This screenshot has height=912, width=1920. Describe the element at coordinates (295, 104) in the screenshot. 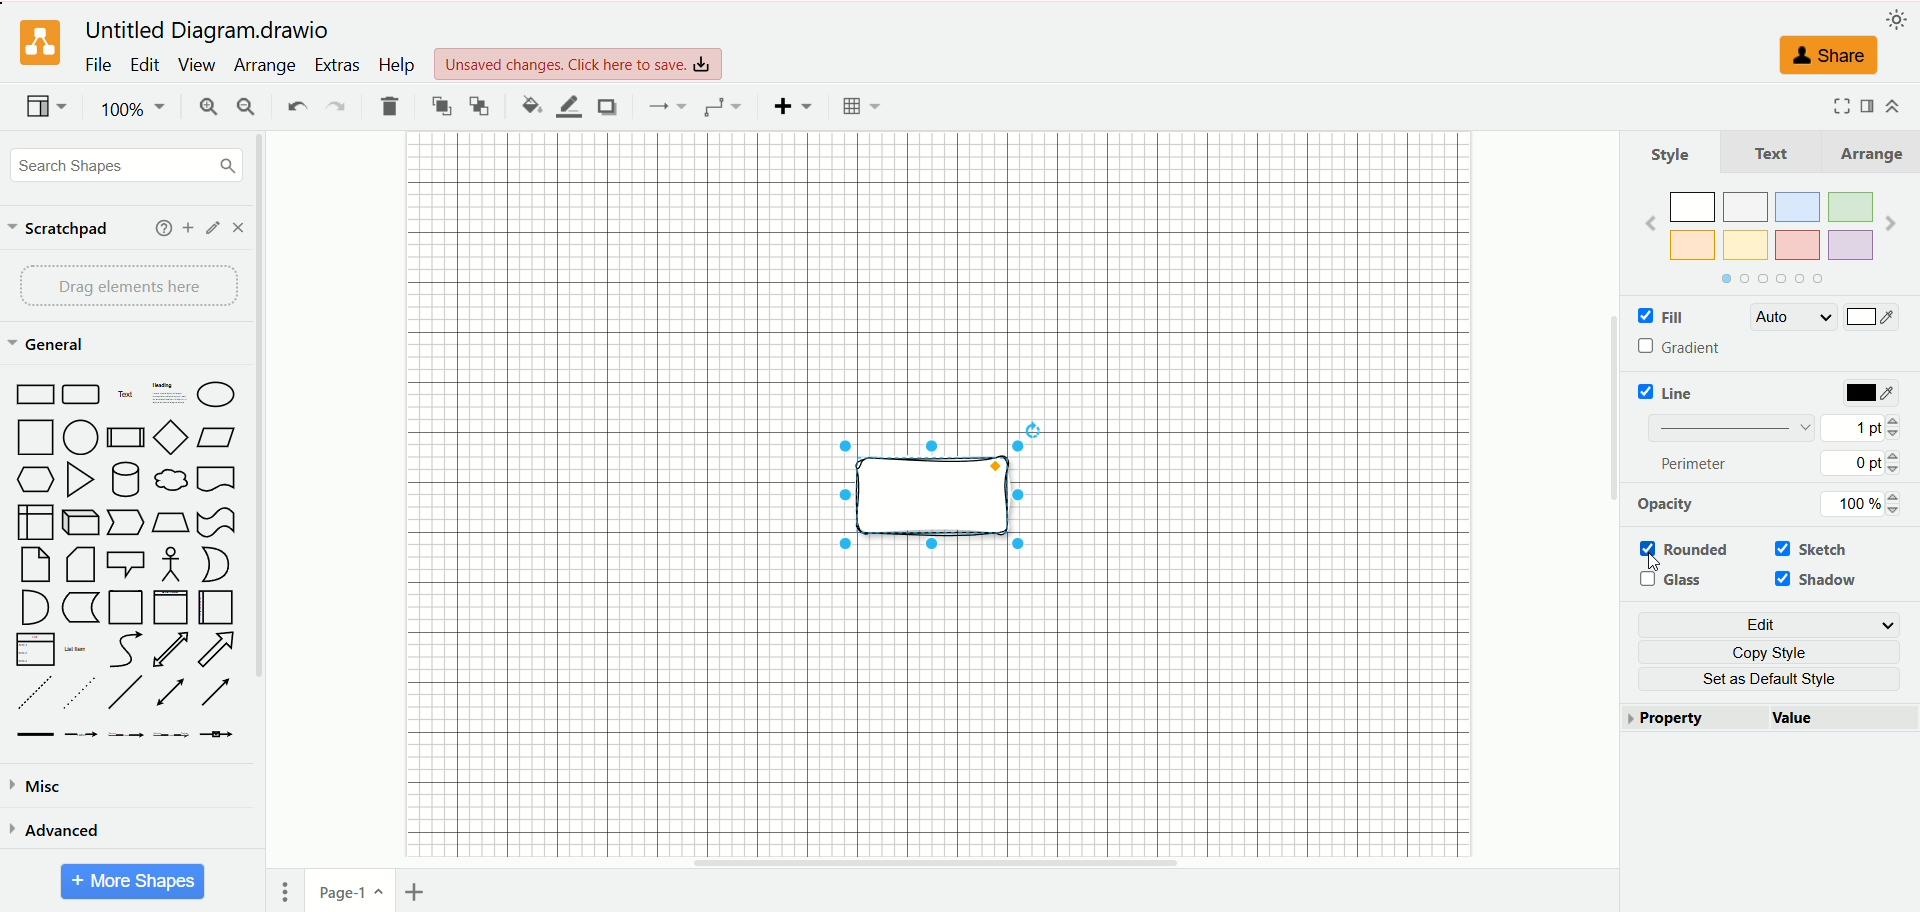

I see `undo` at that location.